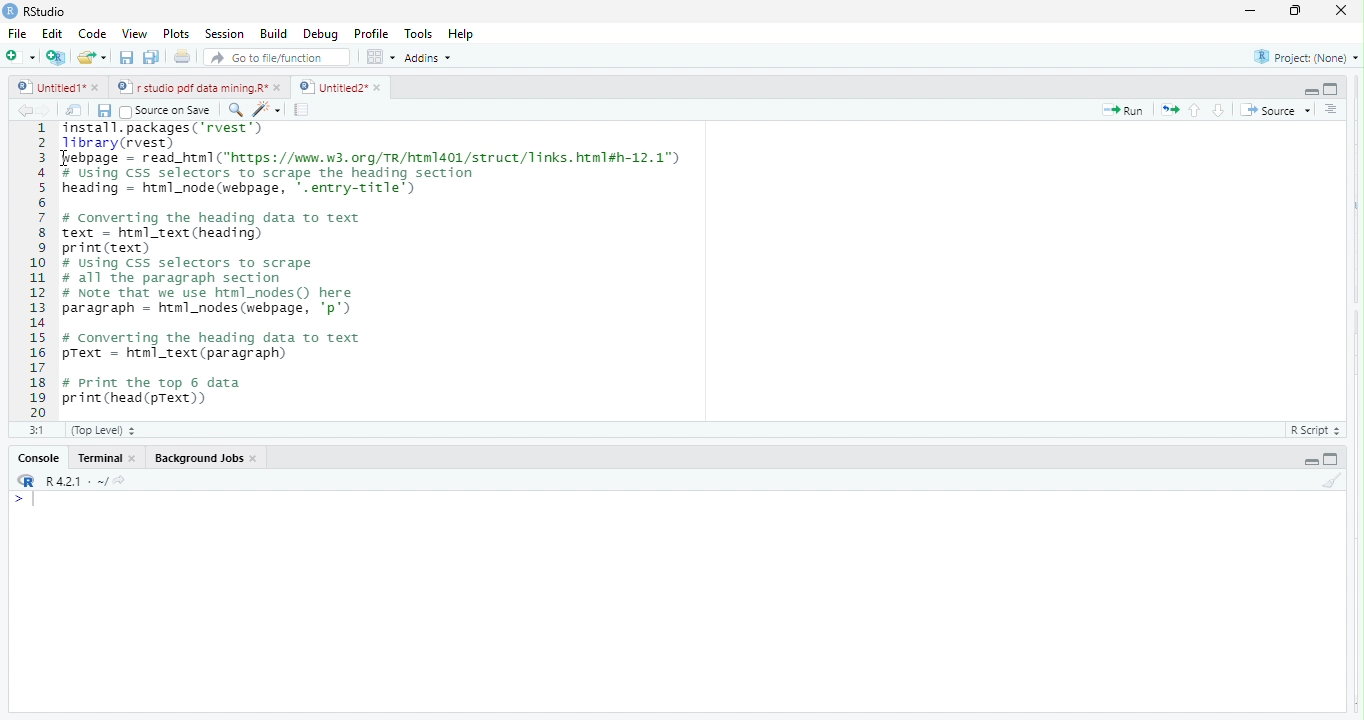 The height and width of the screenshot is (720, 1364). I want to click on Background Jobs, so click(196, 456).